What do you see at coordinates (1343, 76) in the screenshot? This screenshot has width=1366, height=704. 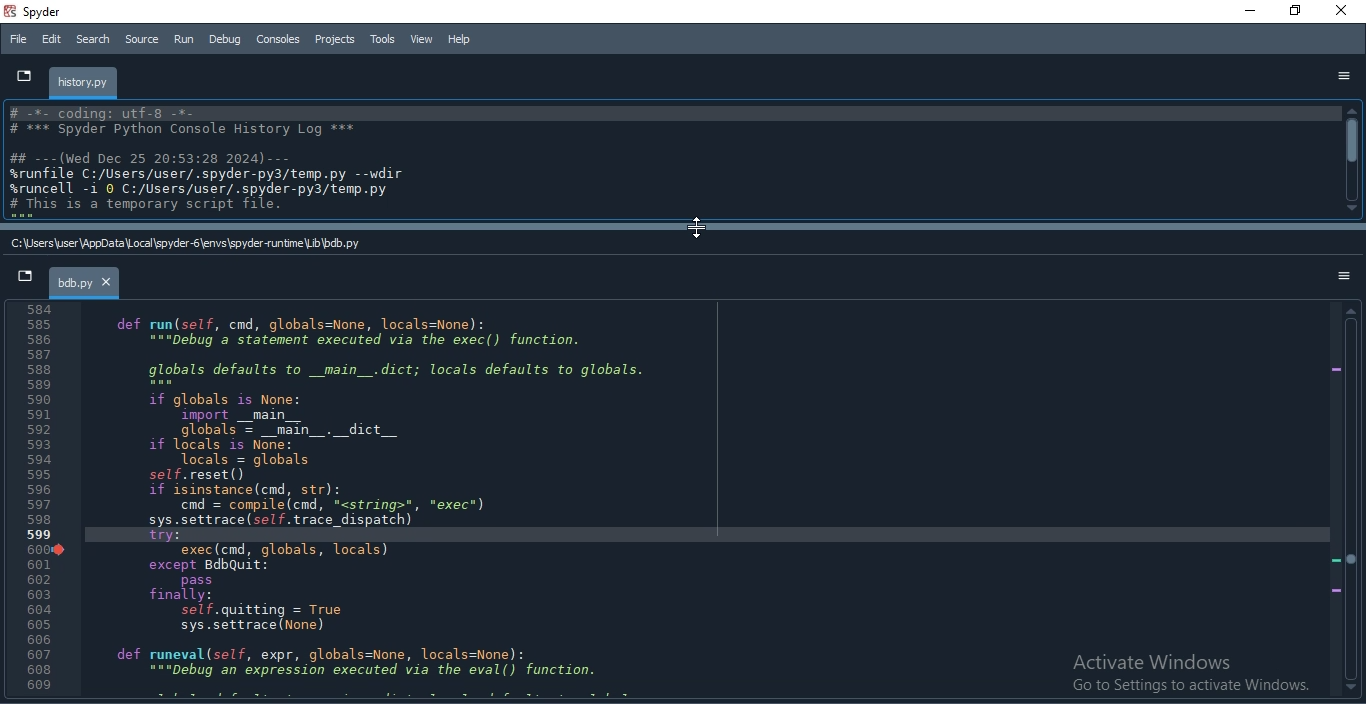 I see `options` at bounding box center [1343, 76].